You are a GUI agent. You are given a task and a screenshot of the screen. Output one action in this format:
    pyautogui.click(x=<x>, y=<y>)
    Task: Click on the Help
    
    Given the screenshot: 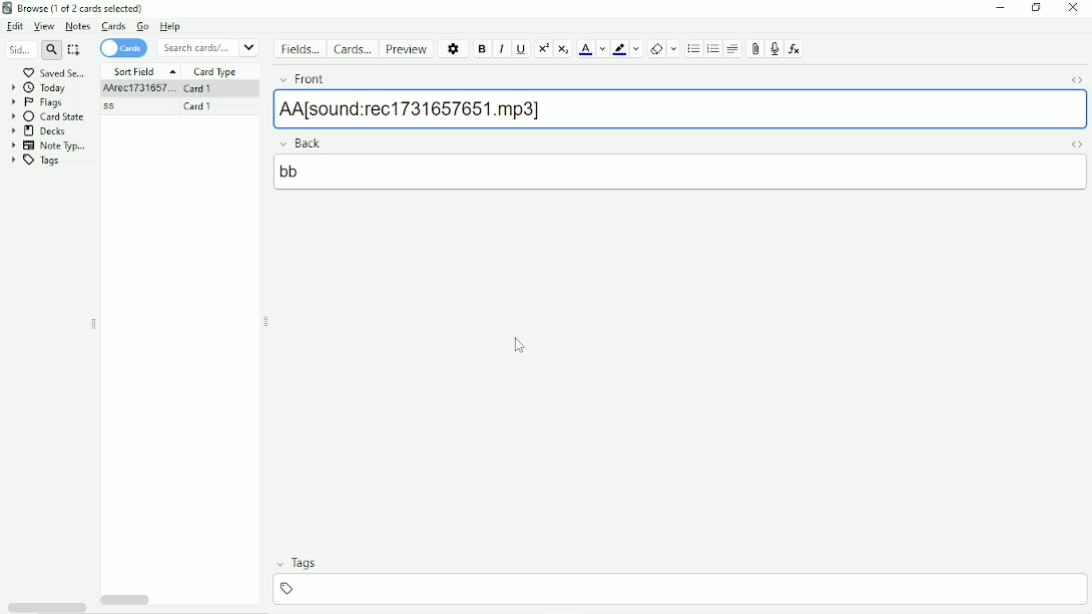 What is the action you would take?
    pyautogui.click(x=169, y=26)
    